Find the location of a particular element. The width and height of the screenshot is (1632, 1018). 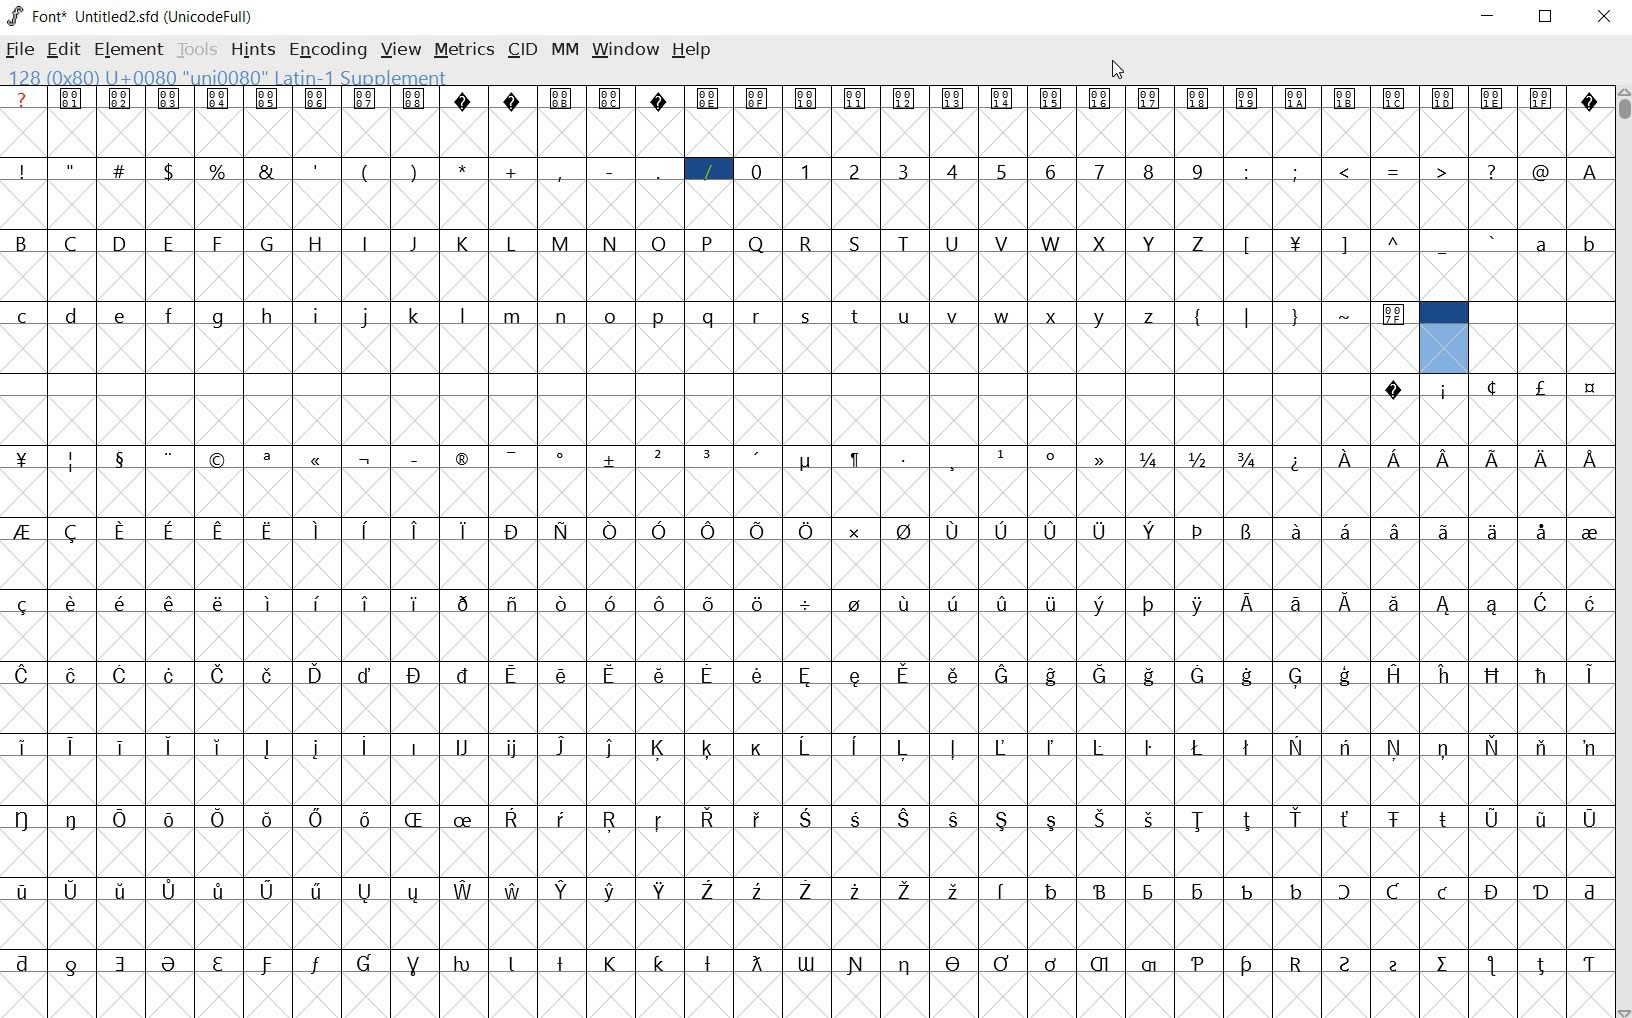

Symbol is located at coordinates (1104, 888).